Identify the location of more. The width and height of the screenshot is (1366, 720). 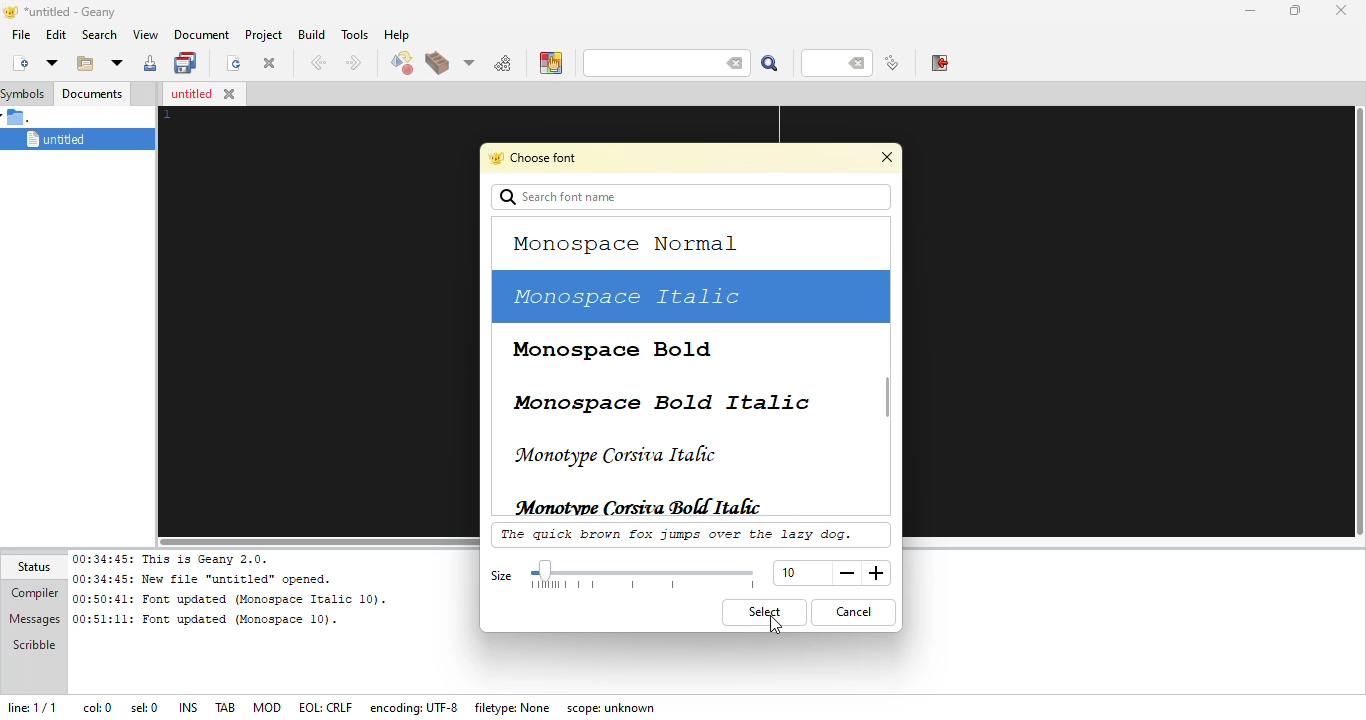
(879, 574).